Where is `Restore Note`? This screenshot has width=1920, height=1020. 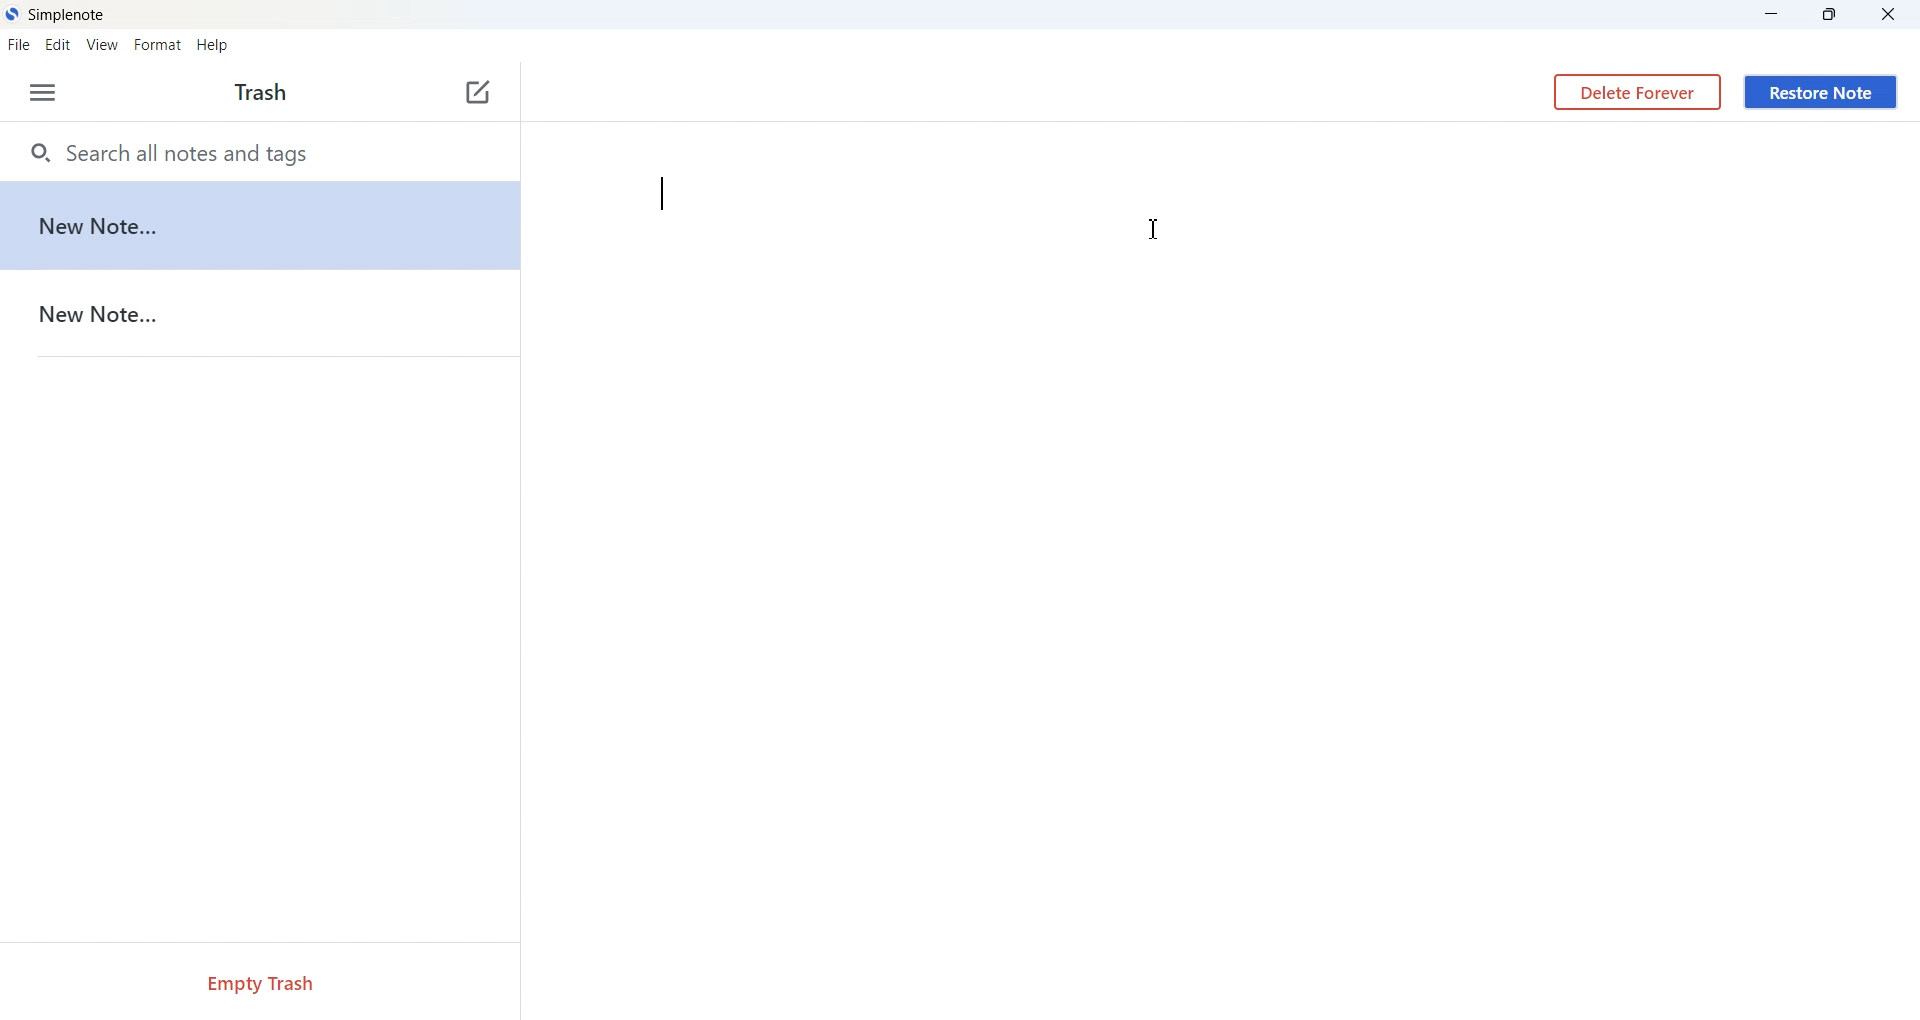
Restore Note is located at coordinates (1820, 93).